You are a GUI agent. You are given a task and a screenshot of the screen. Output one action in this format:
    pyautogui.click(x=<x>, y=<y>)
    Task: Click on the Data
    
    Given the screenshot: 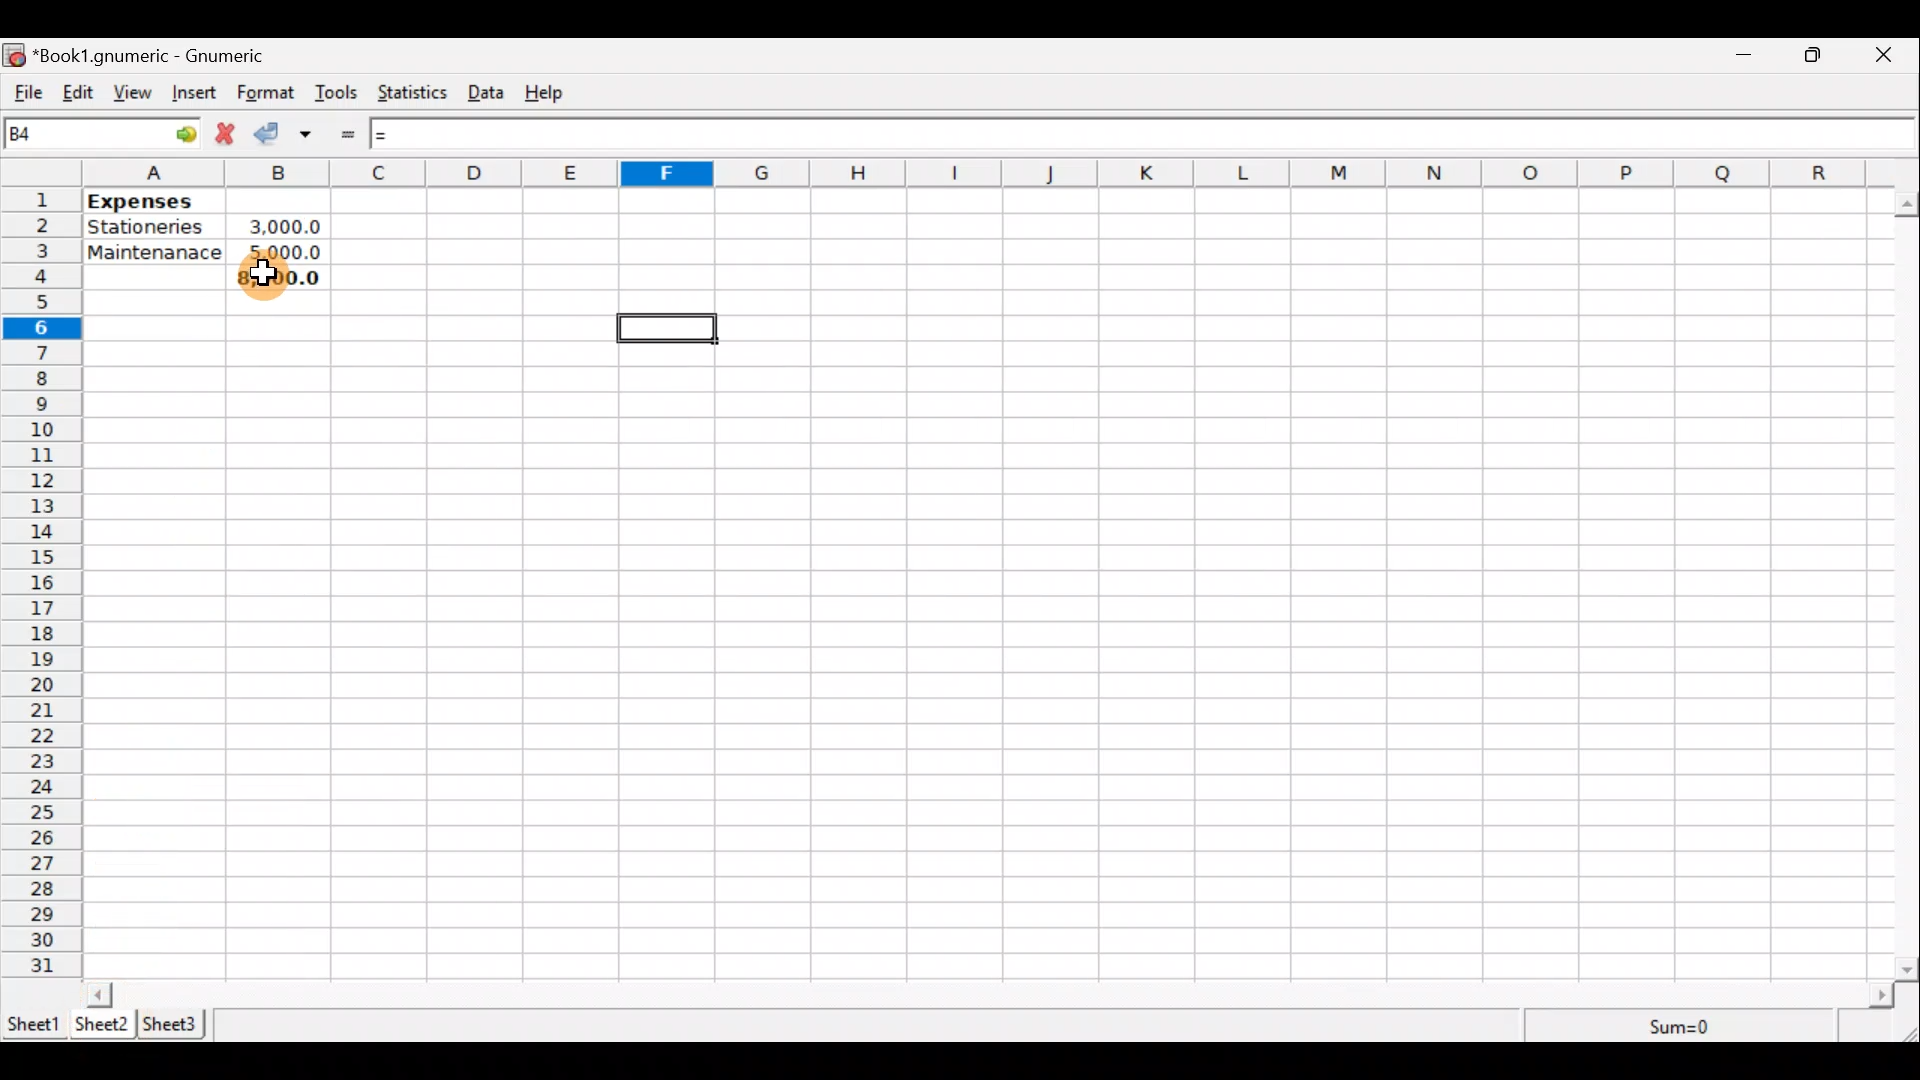 What is the action you would take?
    pyautogui.click(x=492, y=93)
    